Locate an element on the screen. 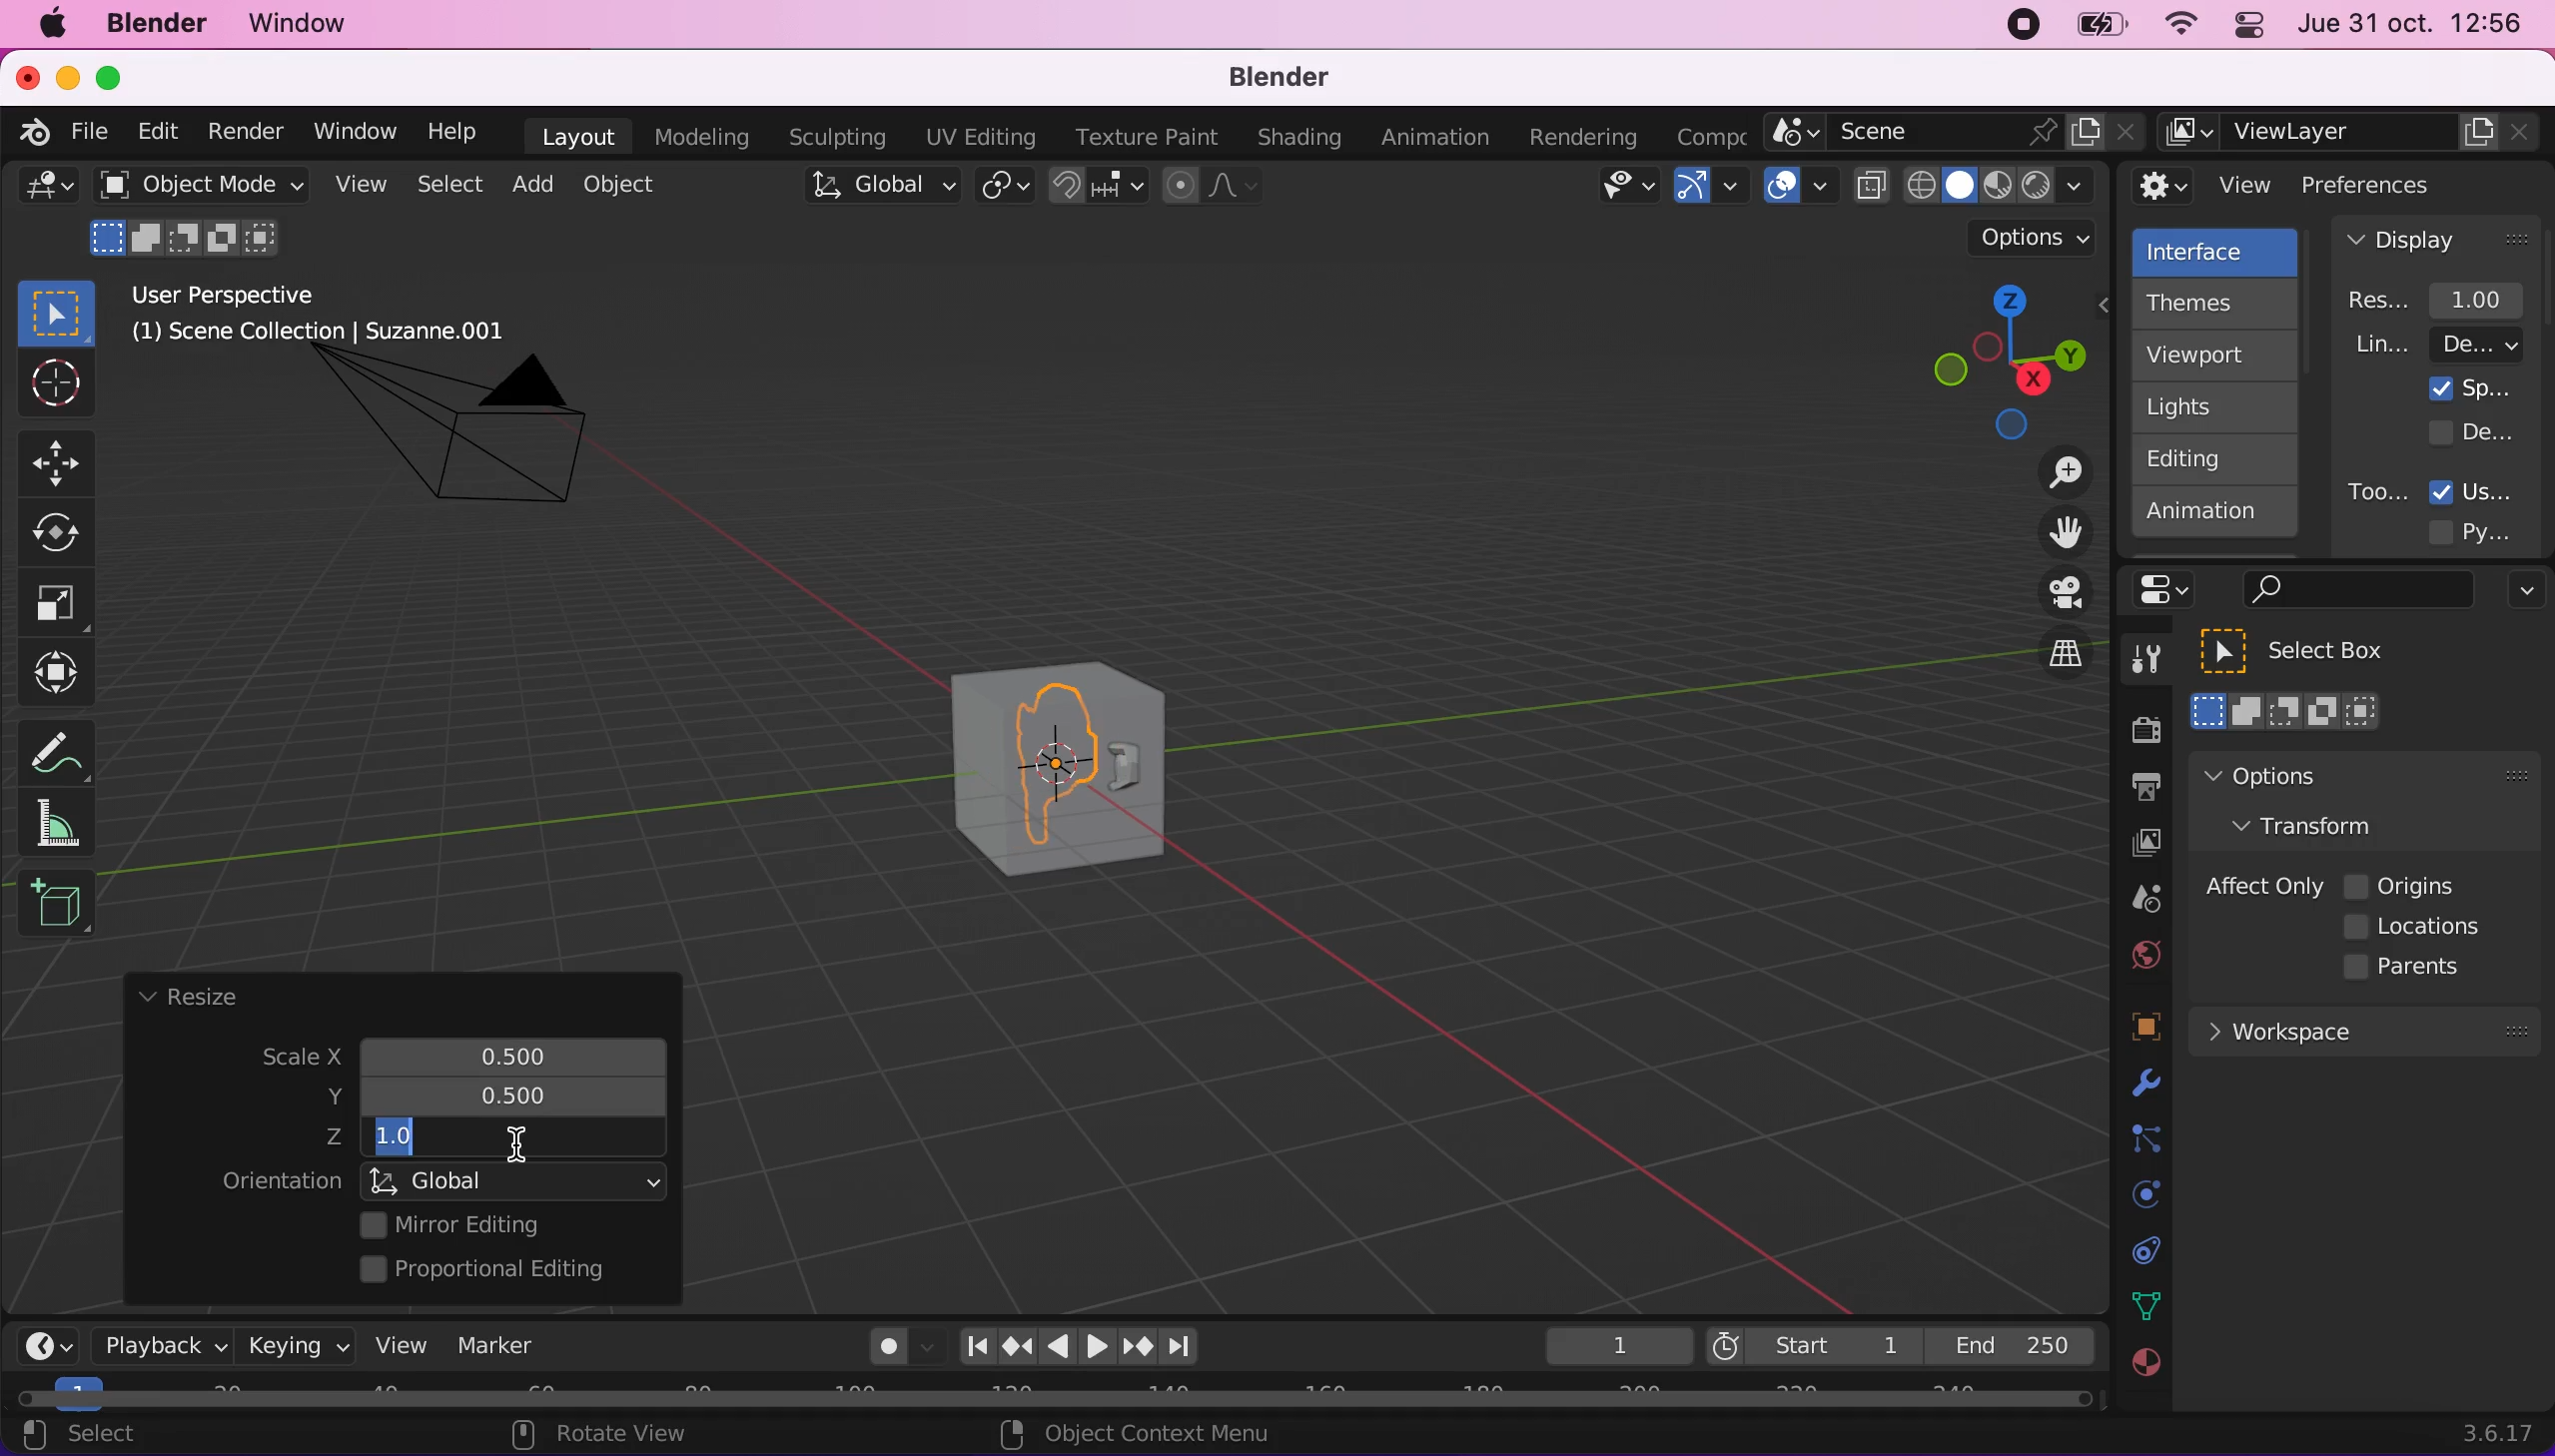  panel control is located at coordinates (2244, 28).